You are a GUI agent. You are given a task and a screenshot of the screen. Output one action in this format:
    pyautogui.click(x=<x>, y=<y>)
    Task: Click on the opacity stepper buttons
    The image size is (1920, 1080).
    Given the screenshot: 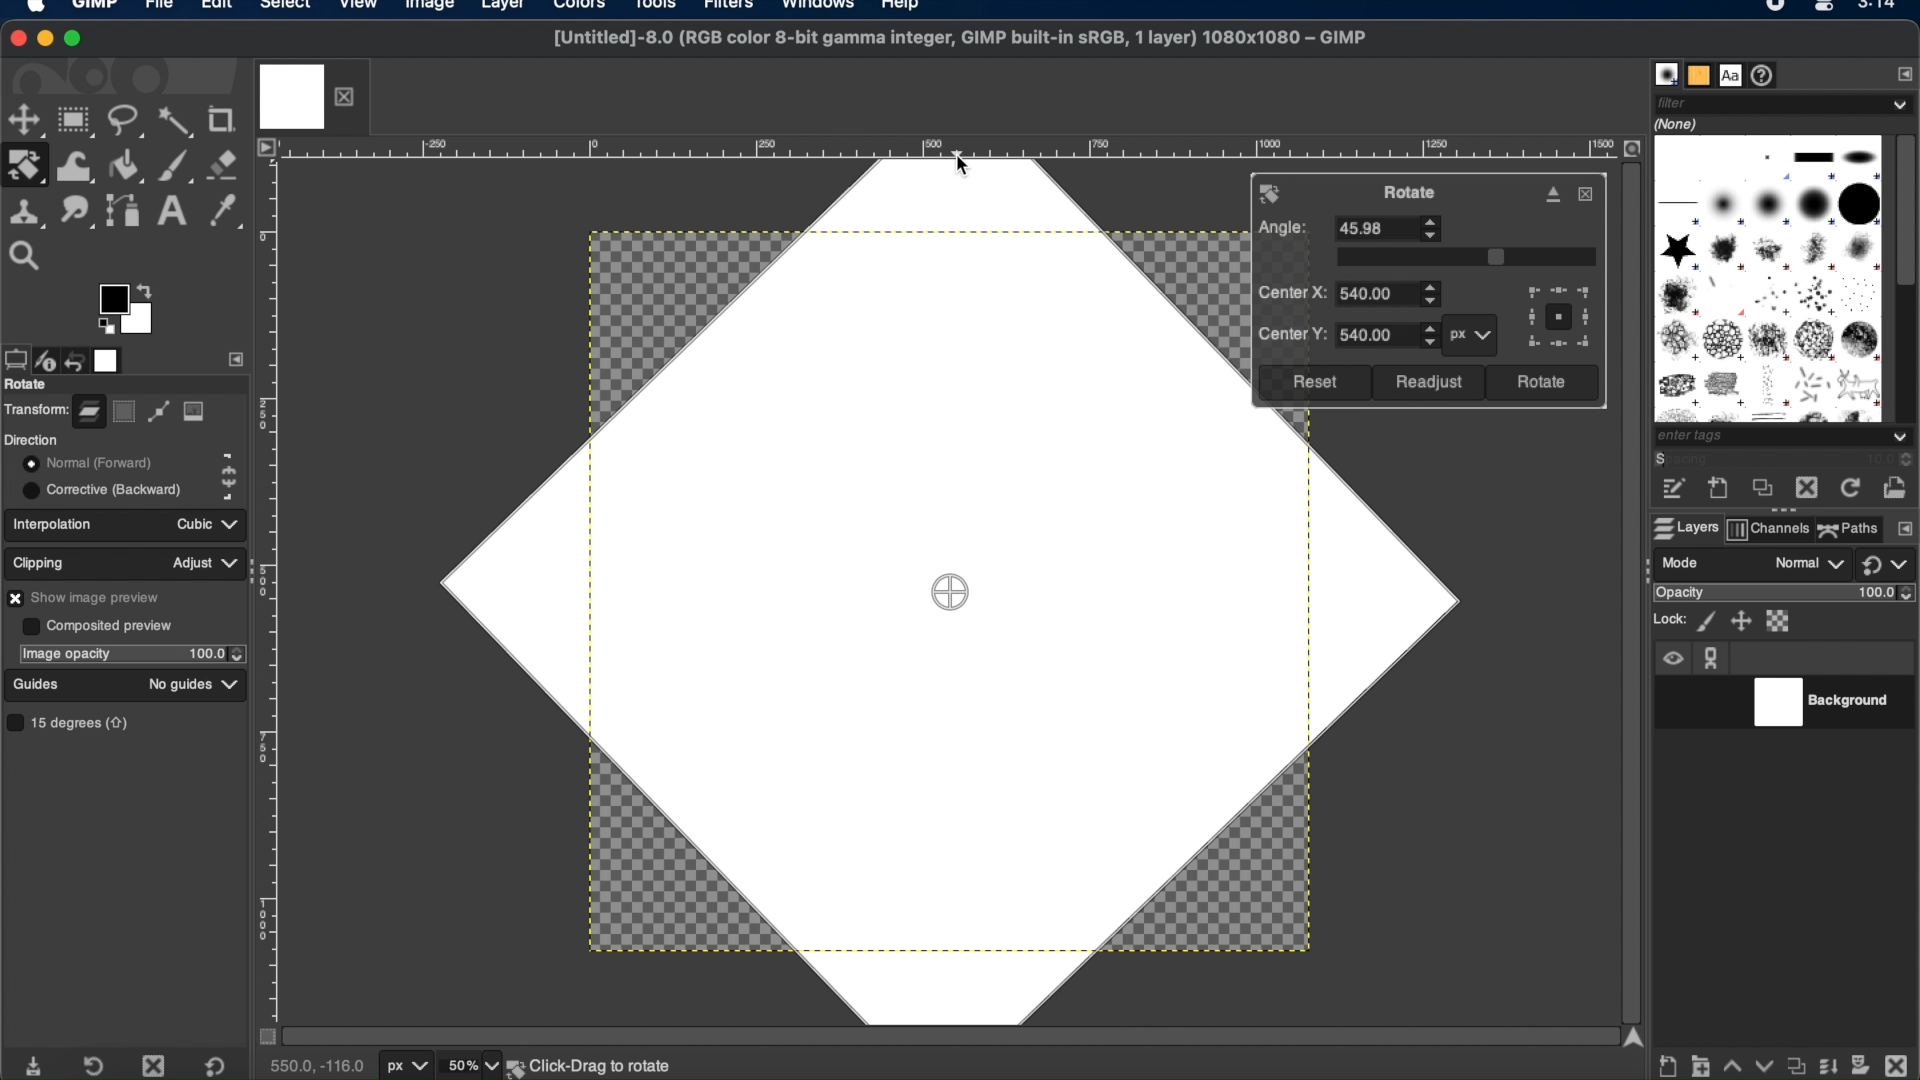 What is the action you would take?
    pyautogui.click(x=217, y=653)
    